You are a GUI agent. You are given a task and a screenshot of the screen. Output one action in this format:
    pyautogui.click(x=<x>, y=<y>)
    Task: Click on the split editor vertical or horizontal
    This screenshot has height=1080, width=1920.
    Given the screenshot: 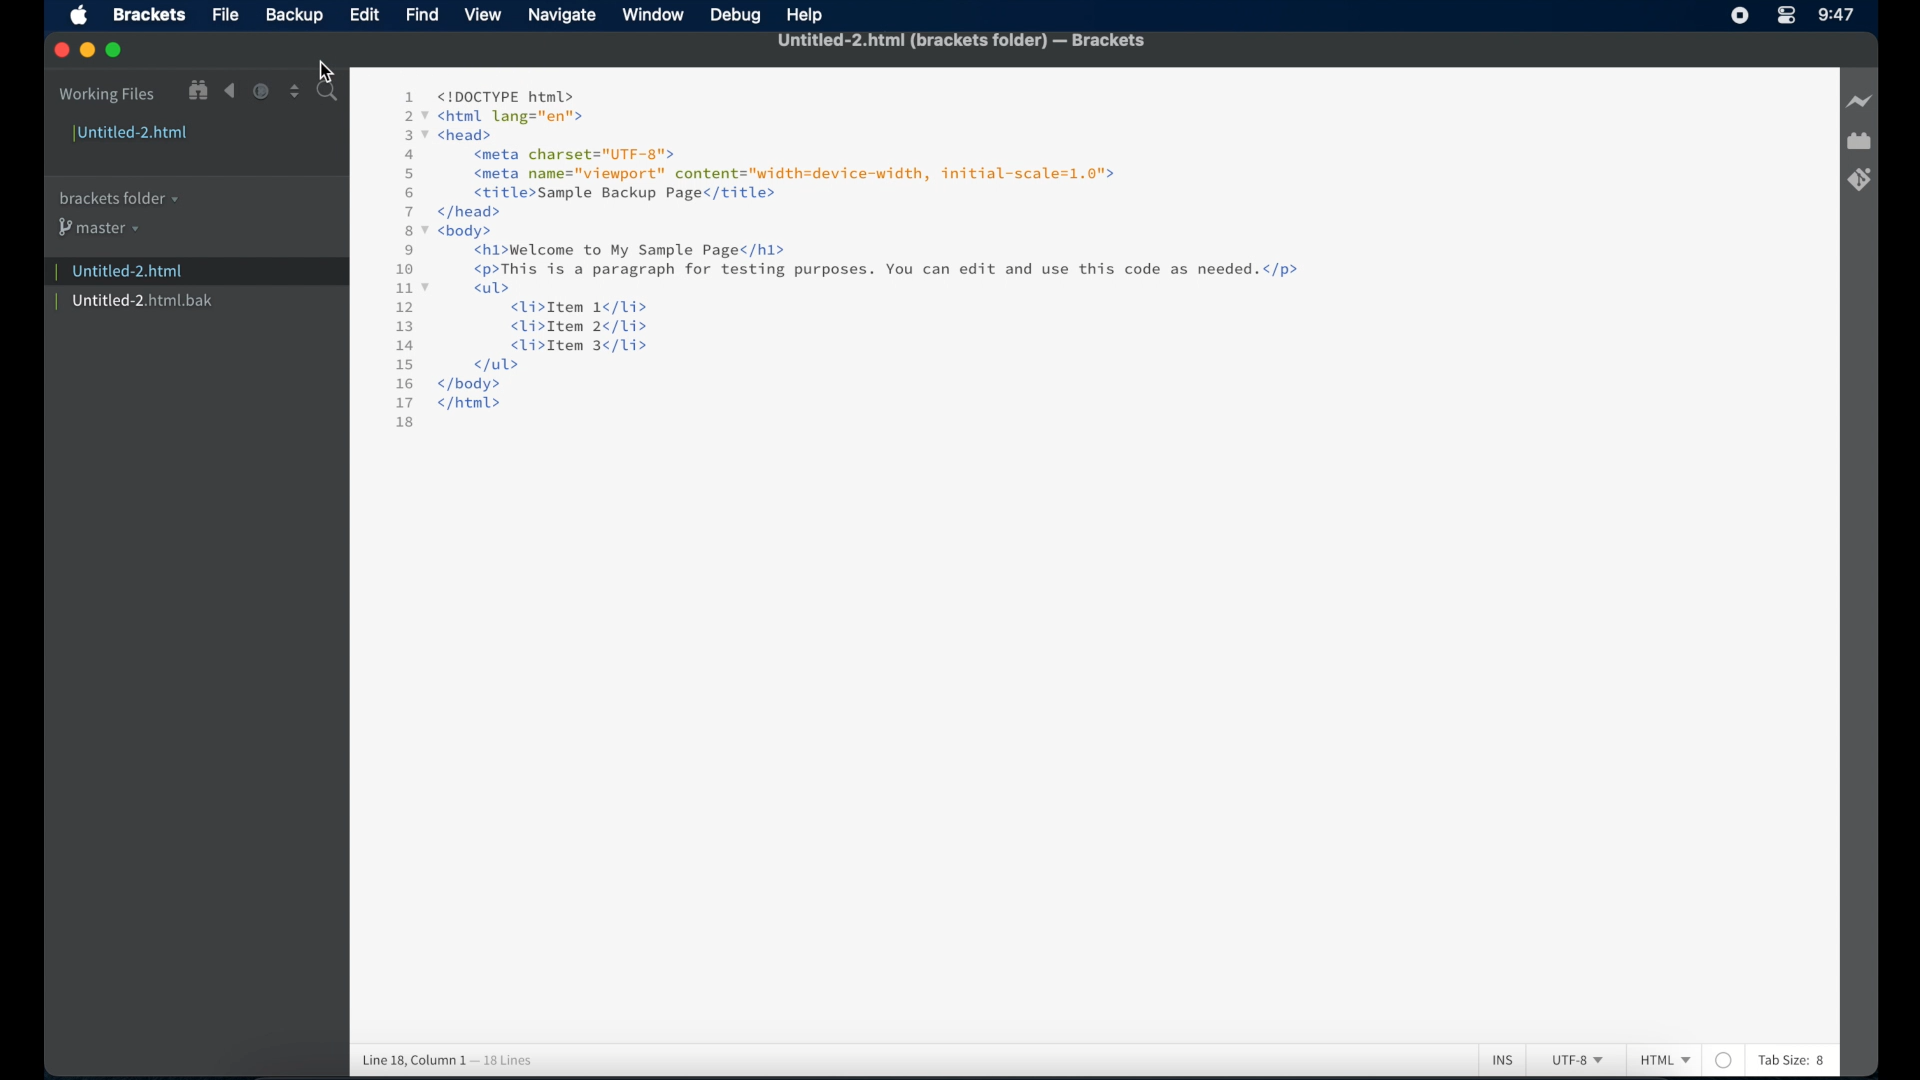 What is the action you would take?
    pyautogui.click(x=295, y=91)
    